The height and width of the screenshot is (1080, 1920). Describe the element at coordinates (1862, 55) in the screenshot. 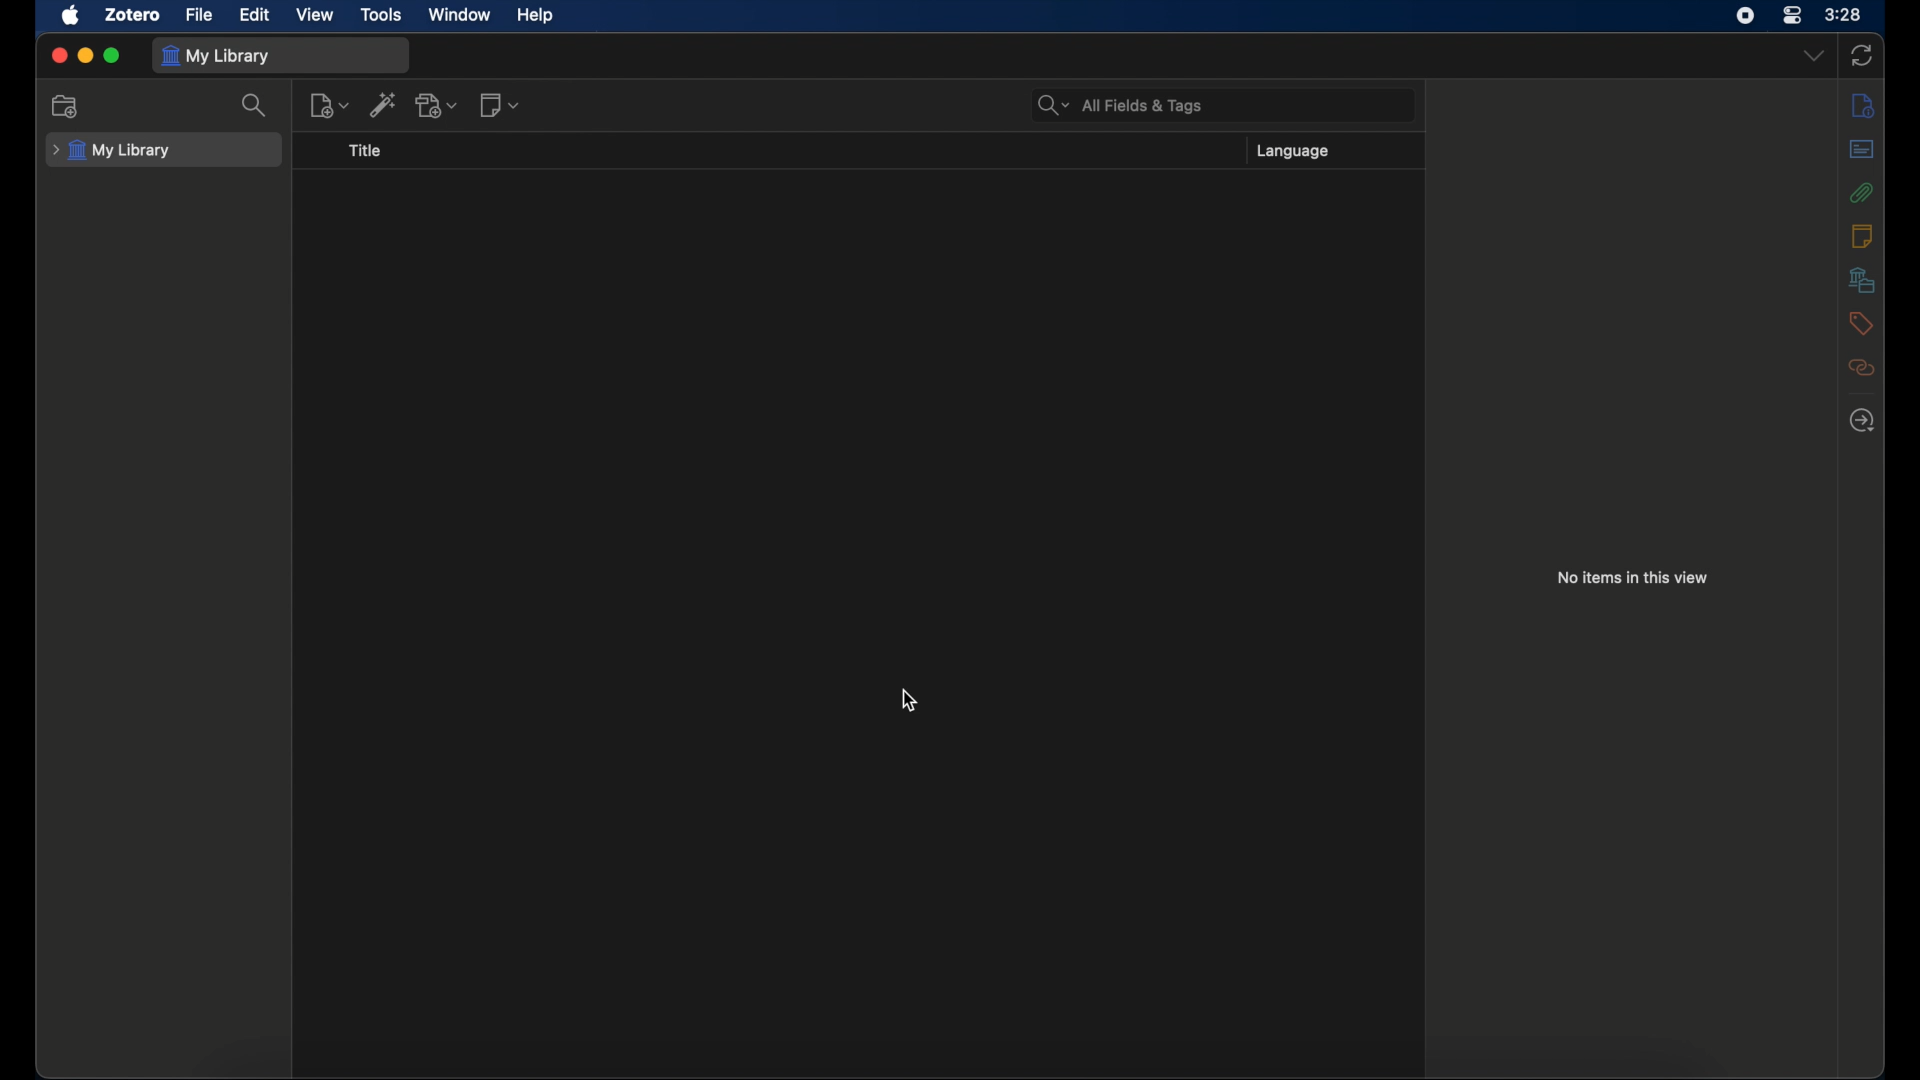

I see `sync` at that location.